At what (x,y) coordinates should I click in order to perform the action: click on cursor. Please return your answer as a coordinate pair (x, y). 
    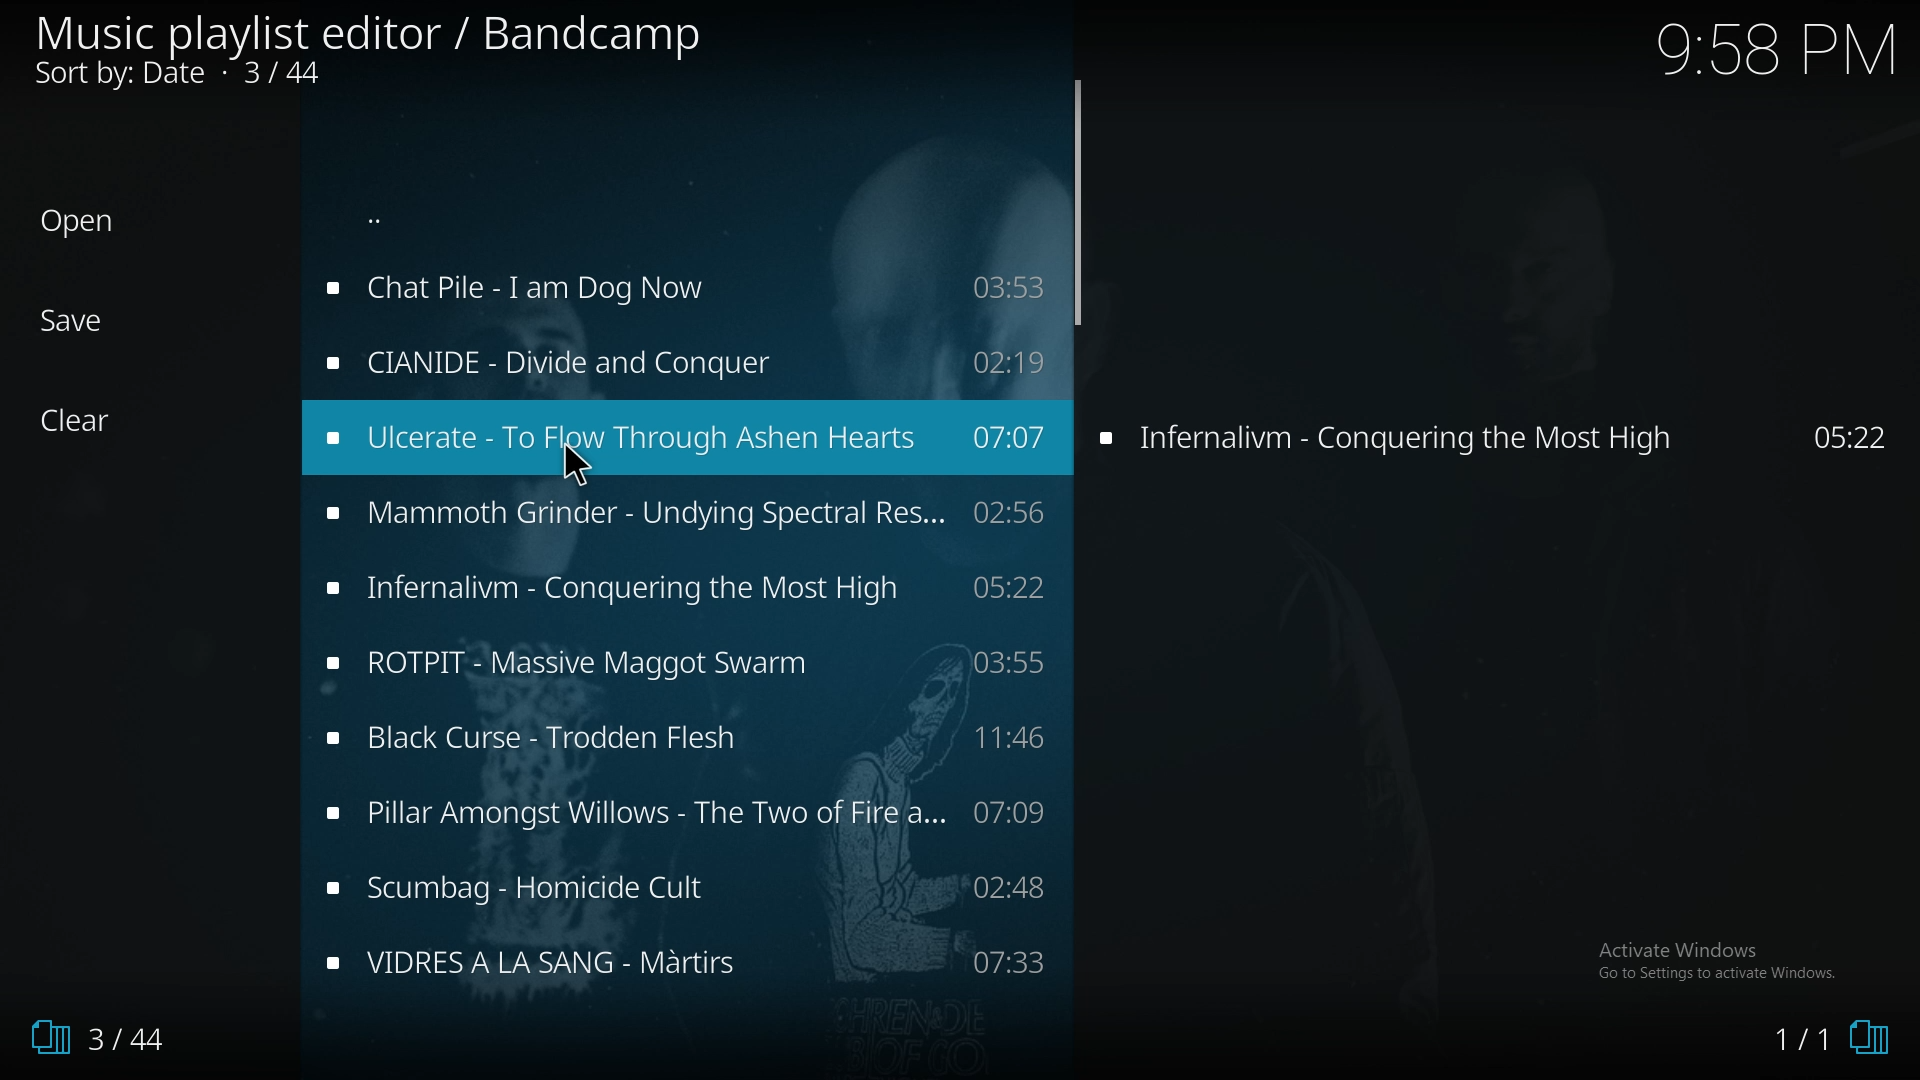
    Looking at the image, I should click on (582, 462).